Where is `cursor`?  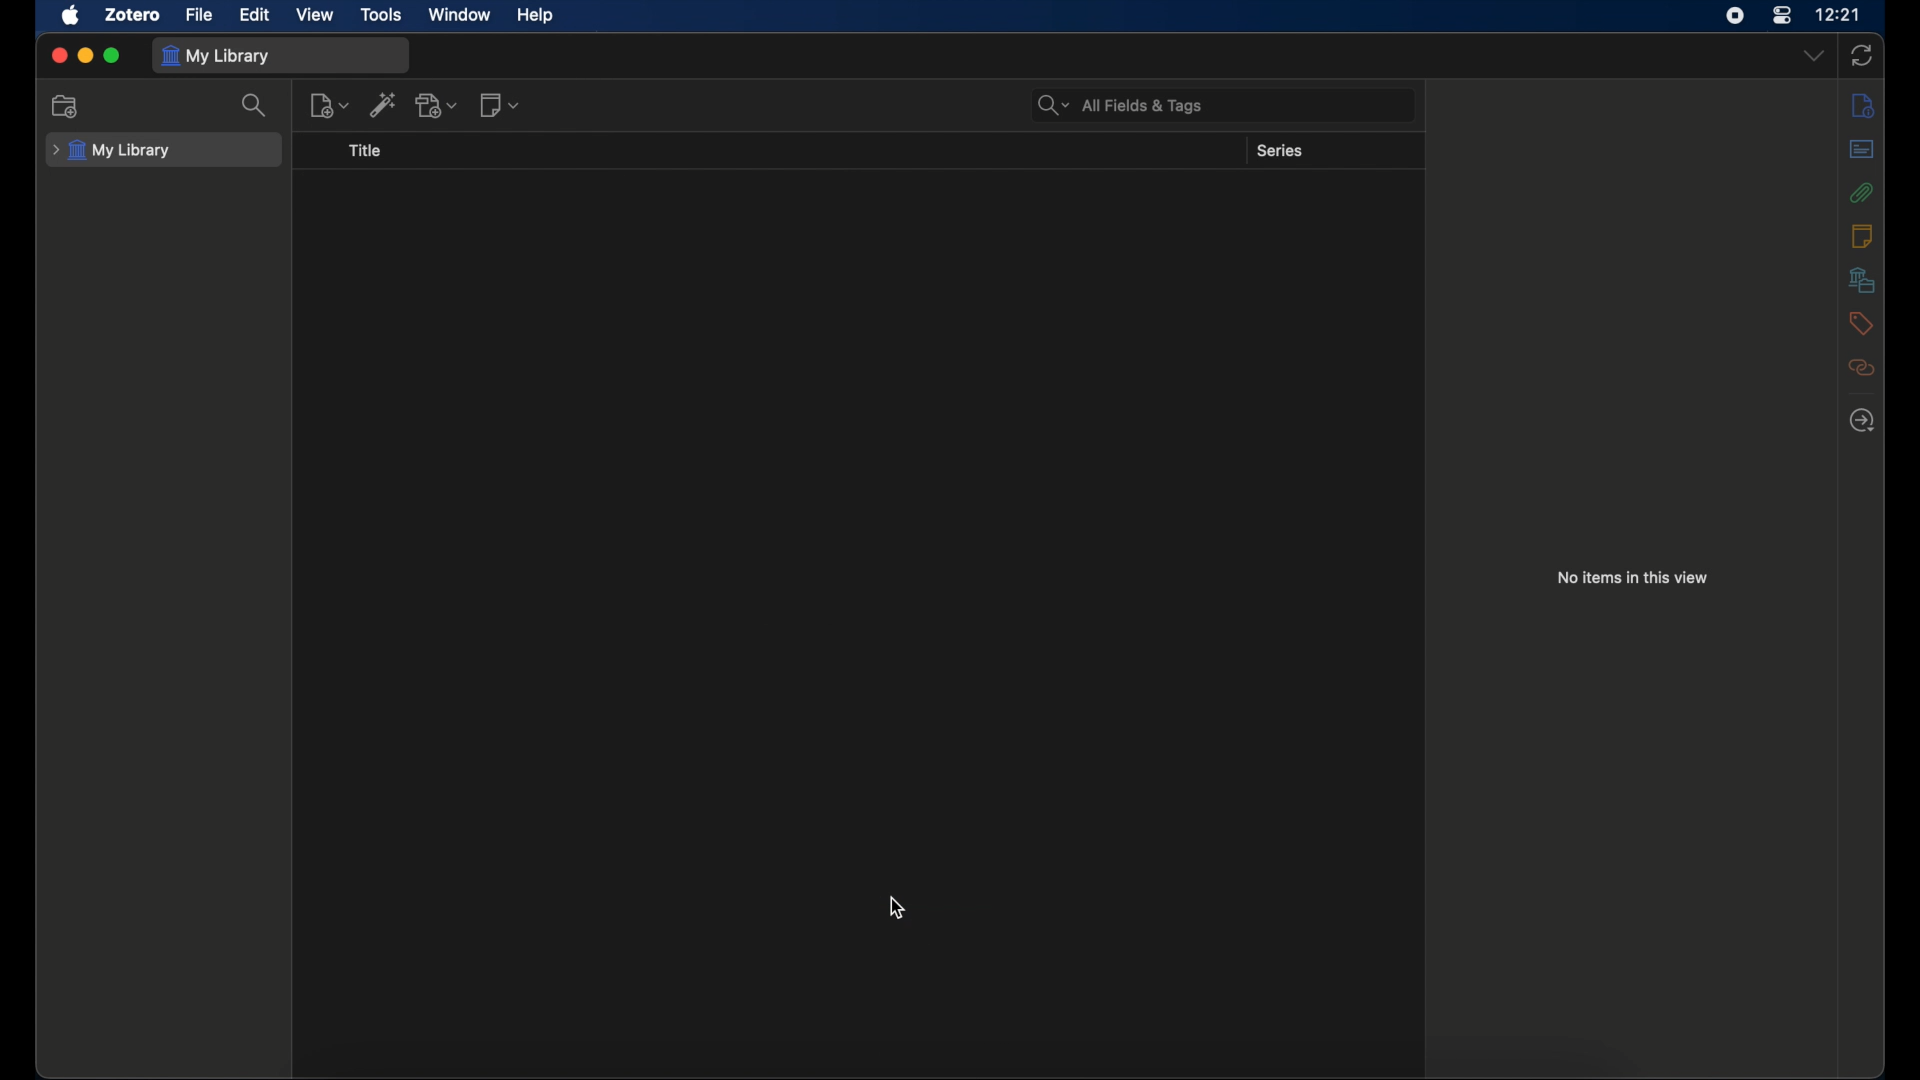 cursor is located at coordinates (898, 910).